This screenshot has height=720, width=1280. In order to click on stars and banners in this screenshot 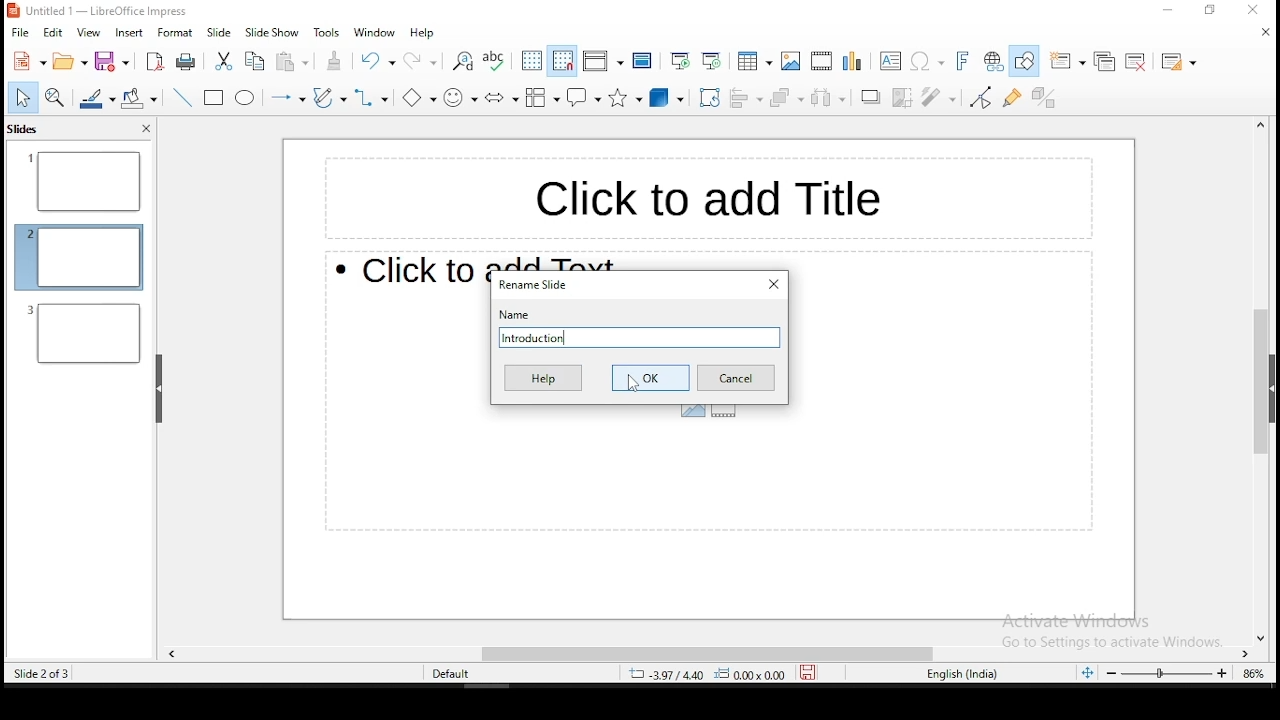, I will do `click(628, 99)`.